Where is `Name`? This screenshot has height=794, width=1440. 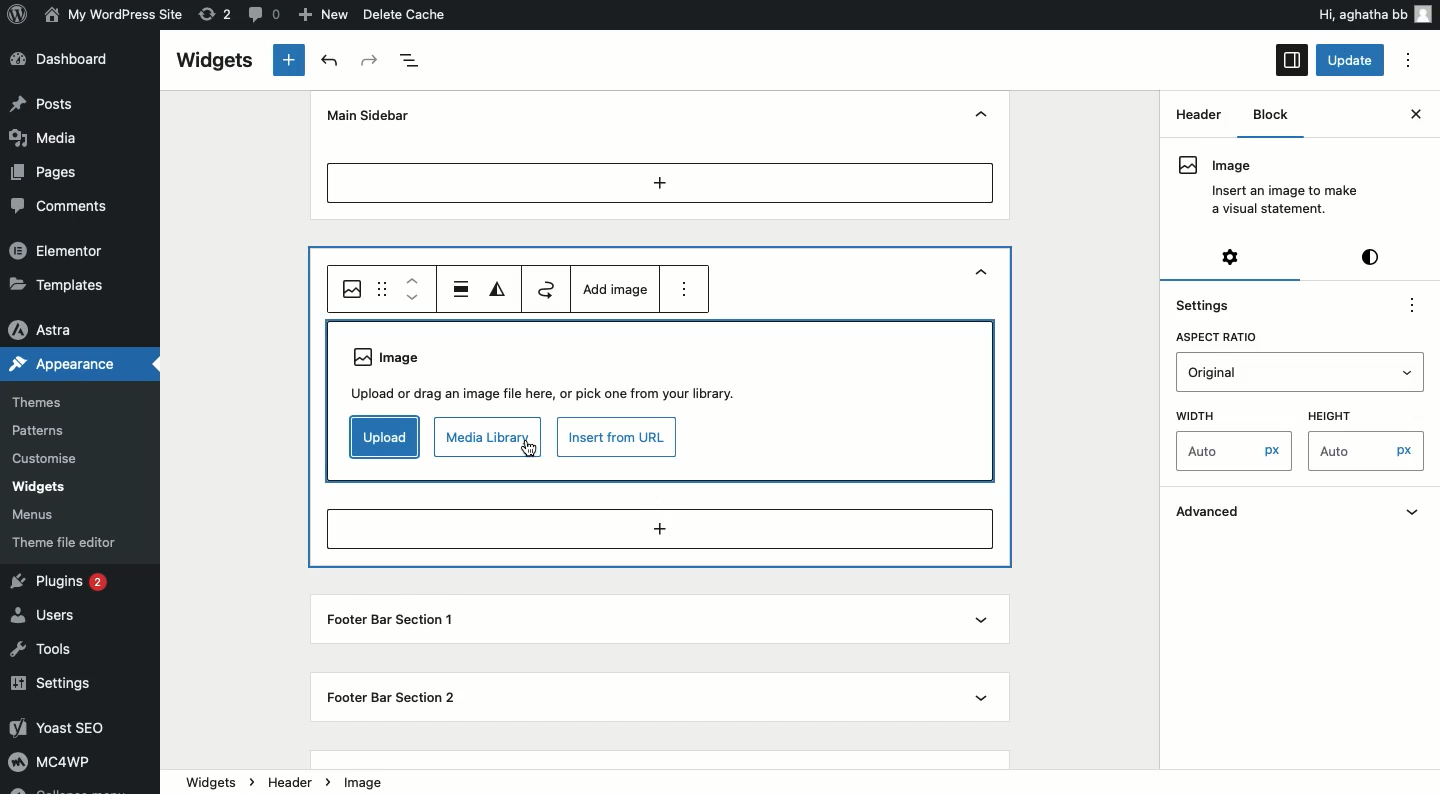
Name is located at coordinates (116, 13).